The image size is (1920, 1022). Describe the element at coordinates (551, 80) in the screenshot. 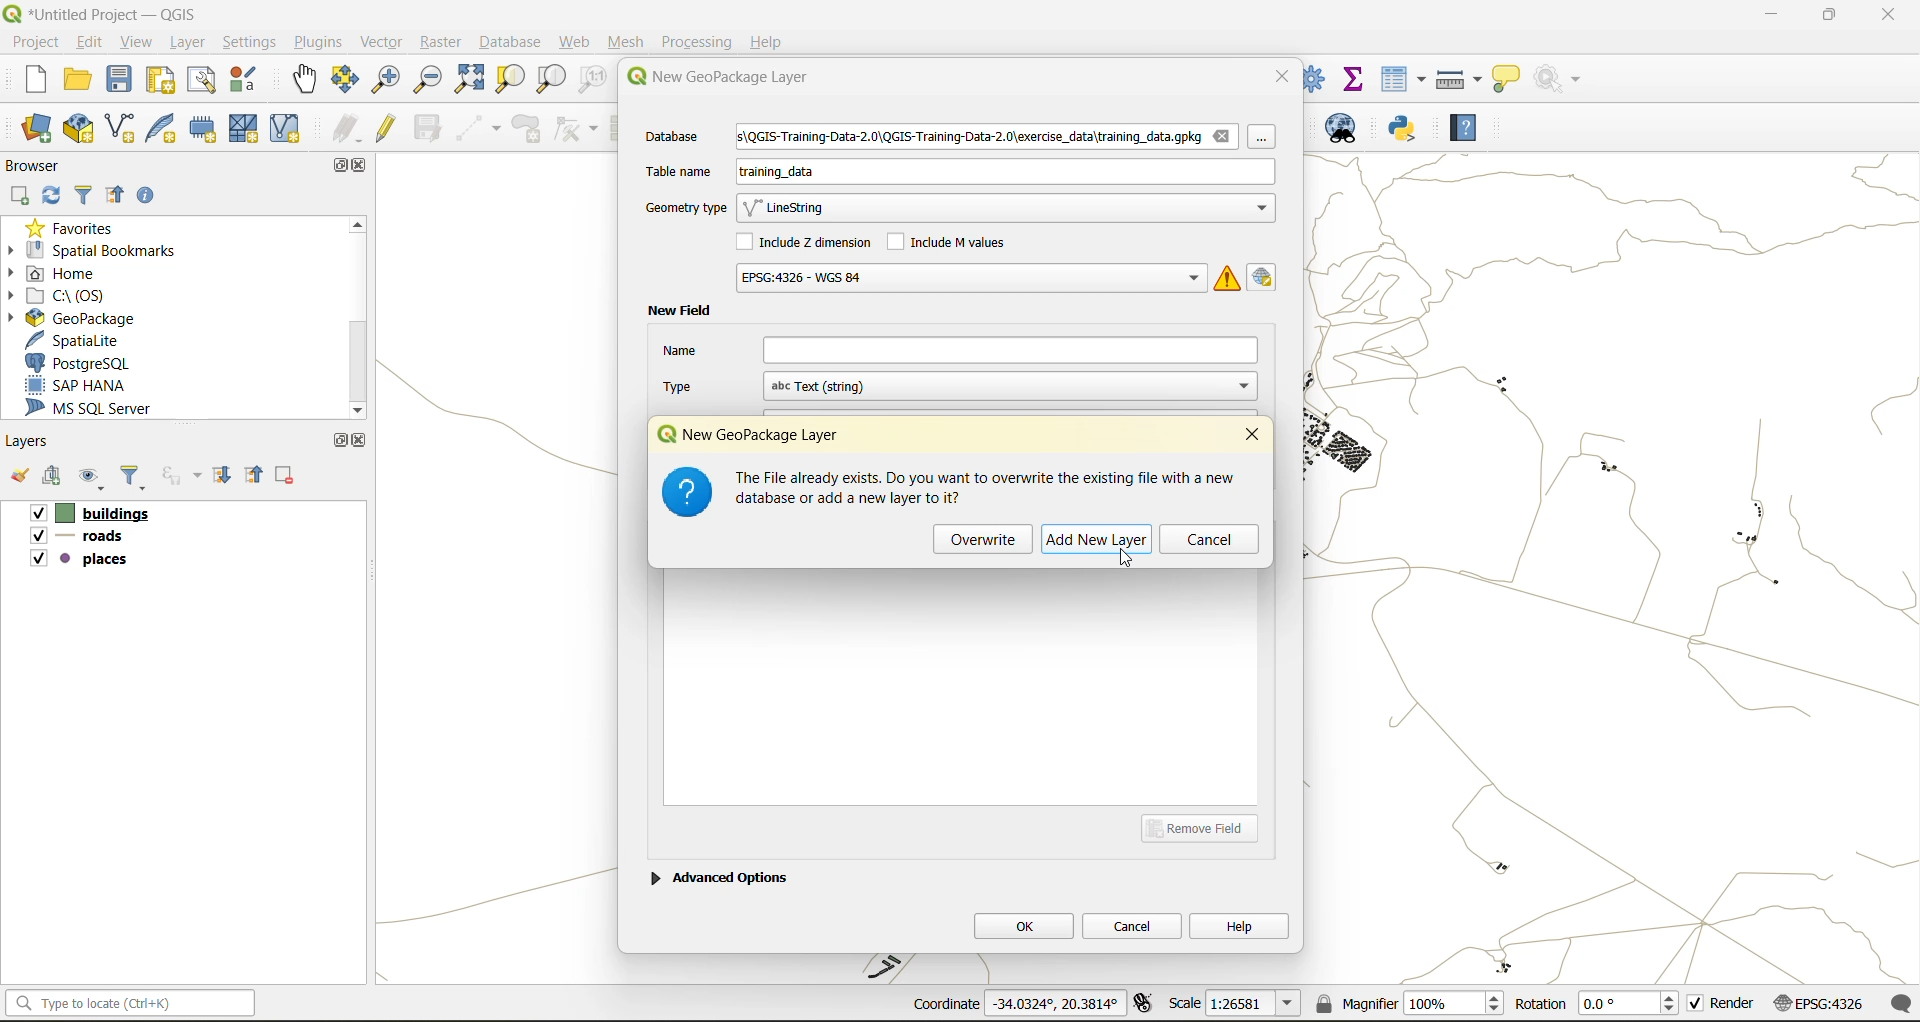

I see `zoom layer` at that location.